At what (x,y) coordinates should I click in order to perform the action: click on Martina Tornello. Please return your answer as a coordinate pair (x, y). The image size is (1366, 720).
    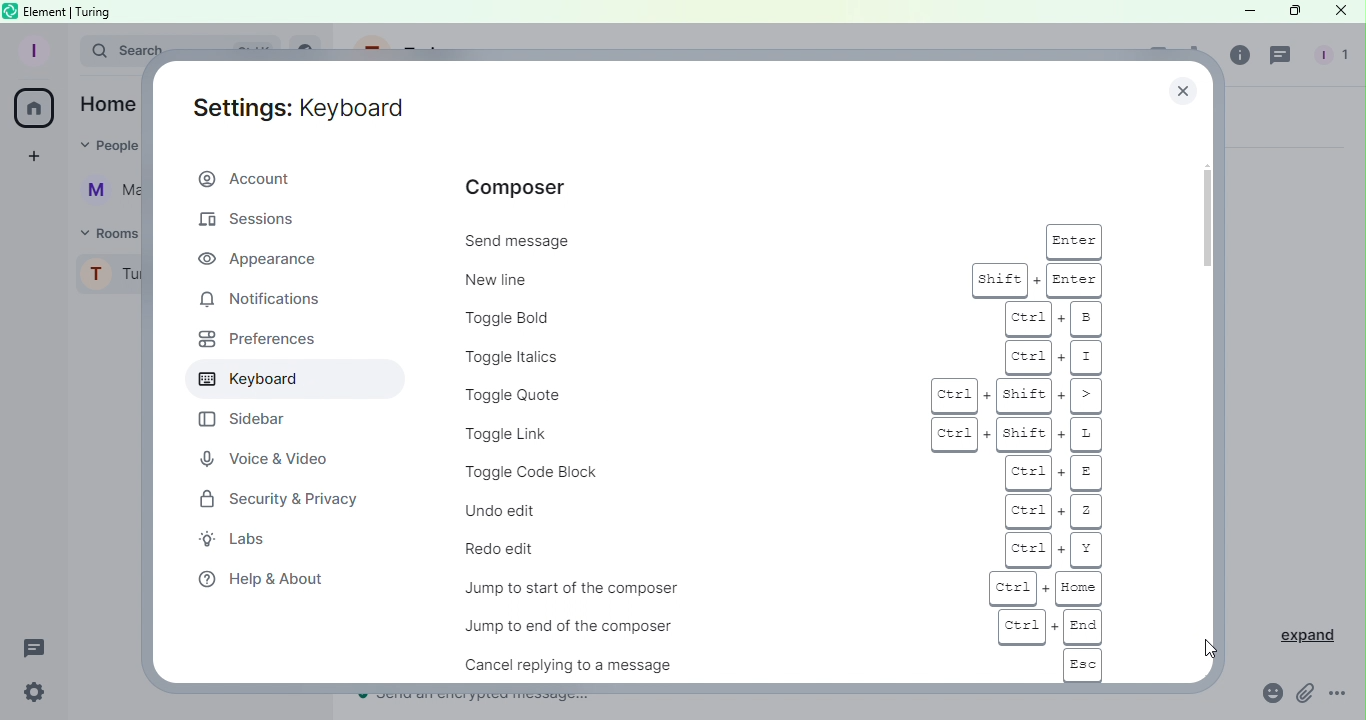
    Looking at the image, I should click on (103, 192).